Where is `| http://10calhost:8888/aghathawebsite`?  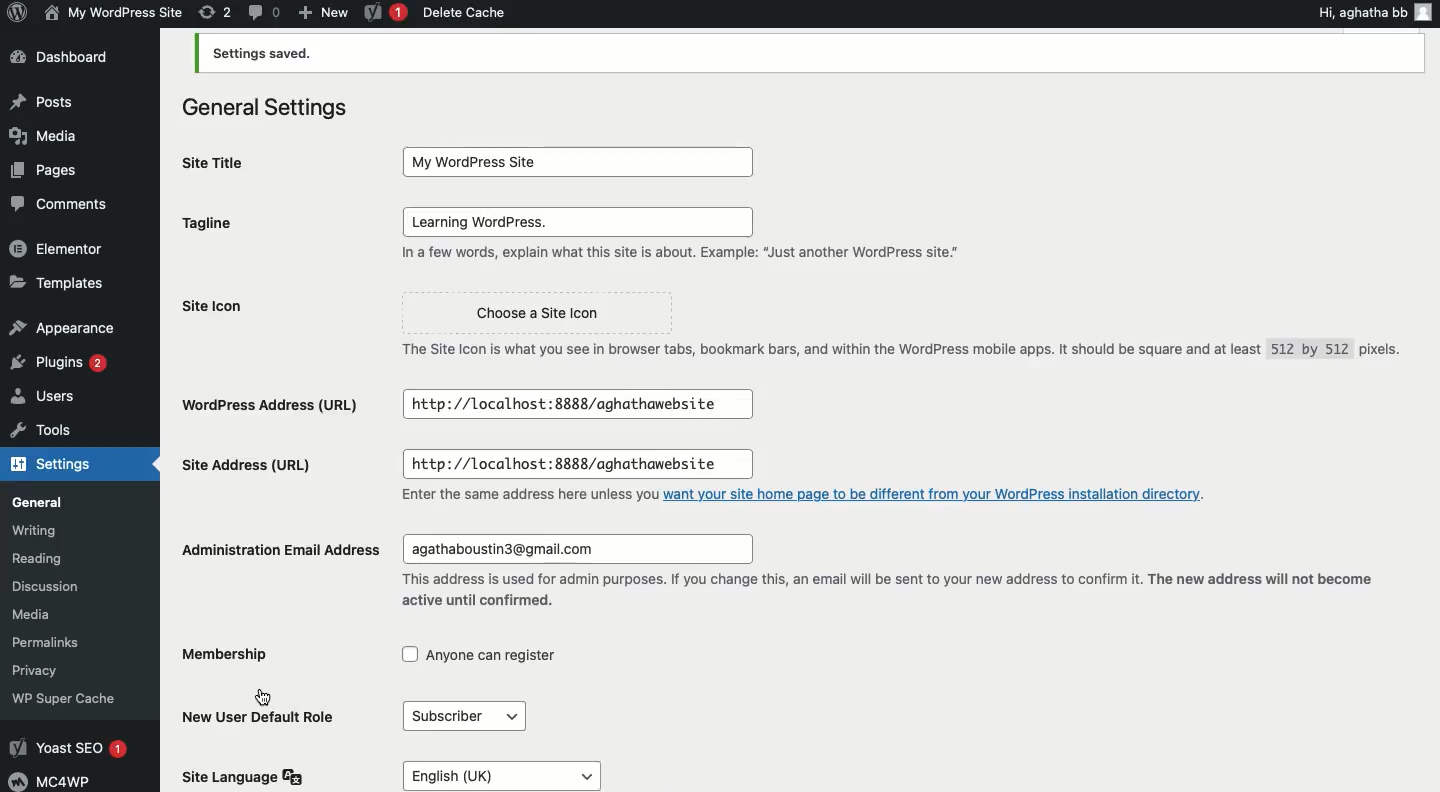 | http://10calhost:8888/aghathawebsite is located at coordinates (573, 407).